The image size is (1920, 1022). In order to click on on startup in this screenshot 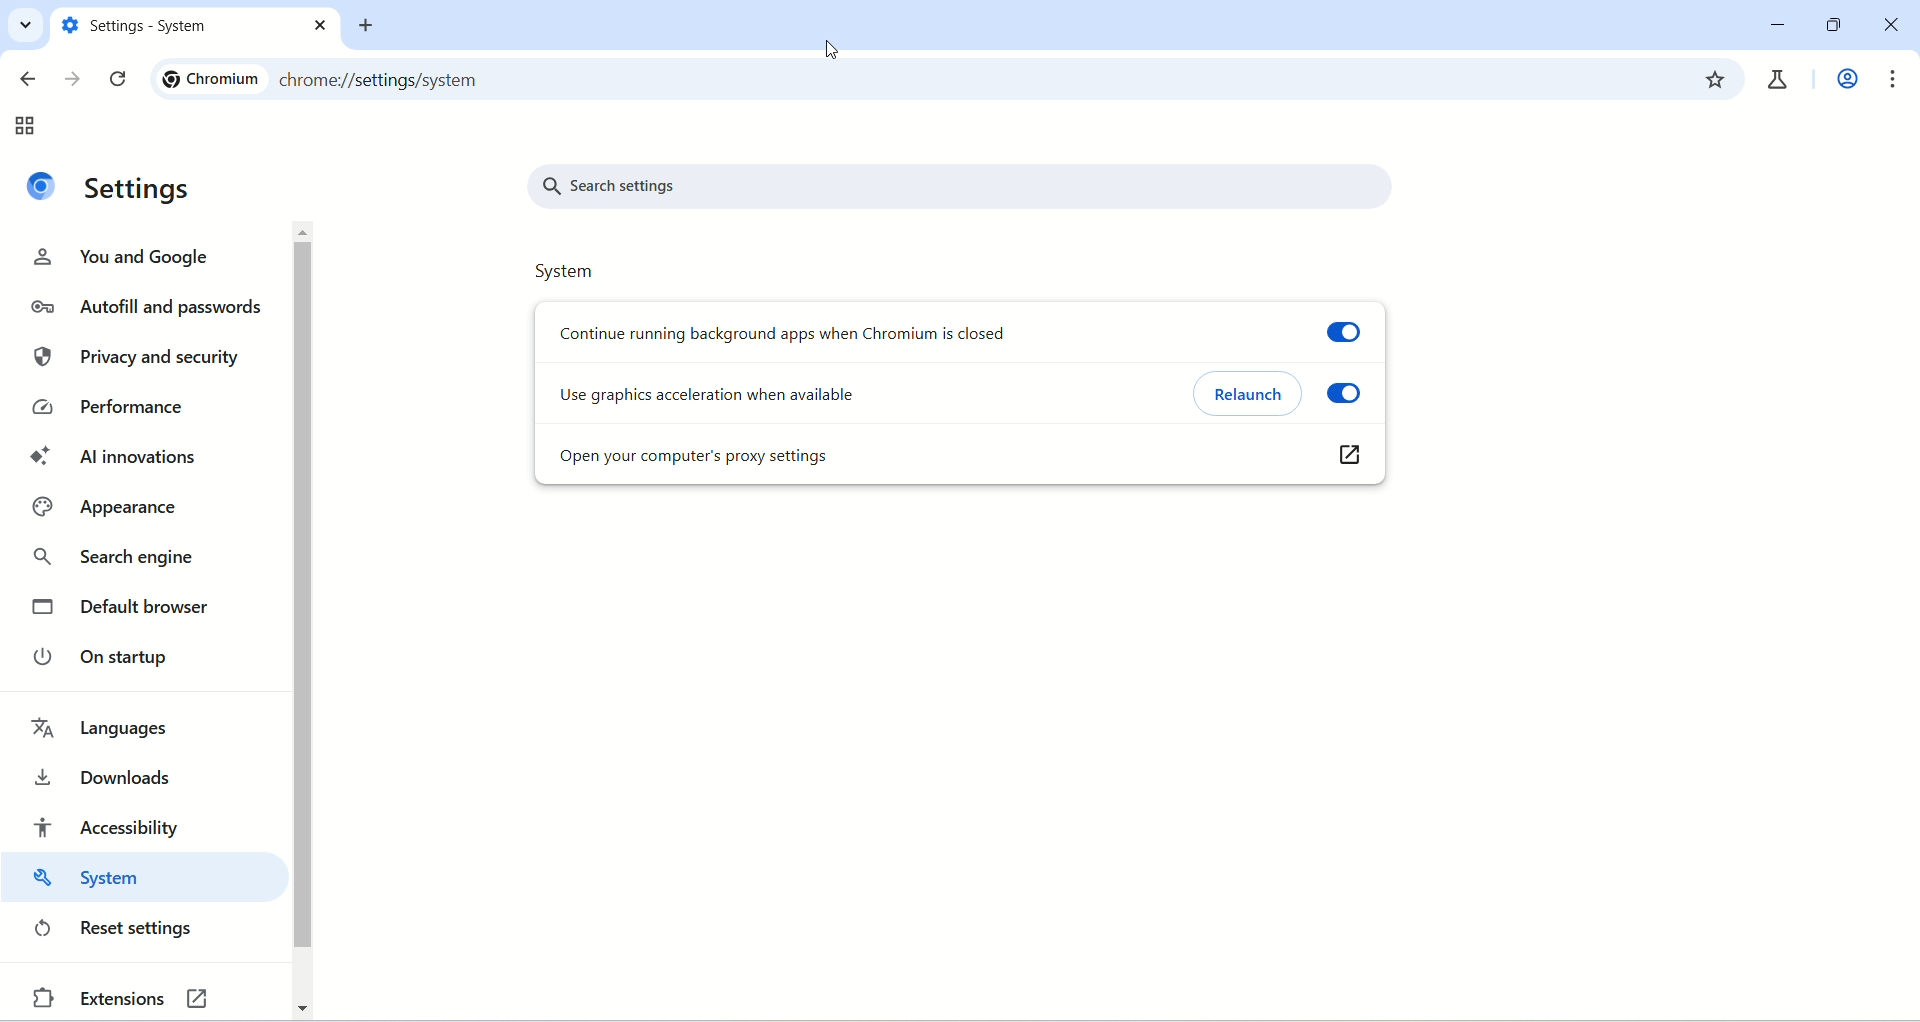, I will do `click(107, 655)`.